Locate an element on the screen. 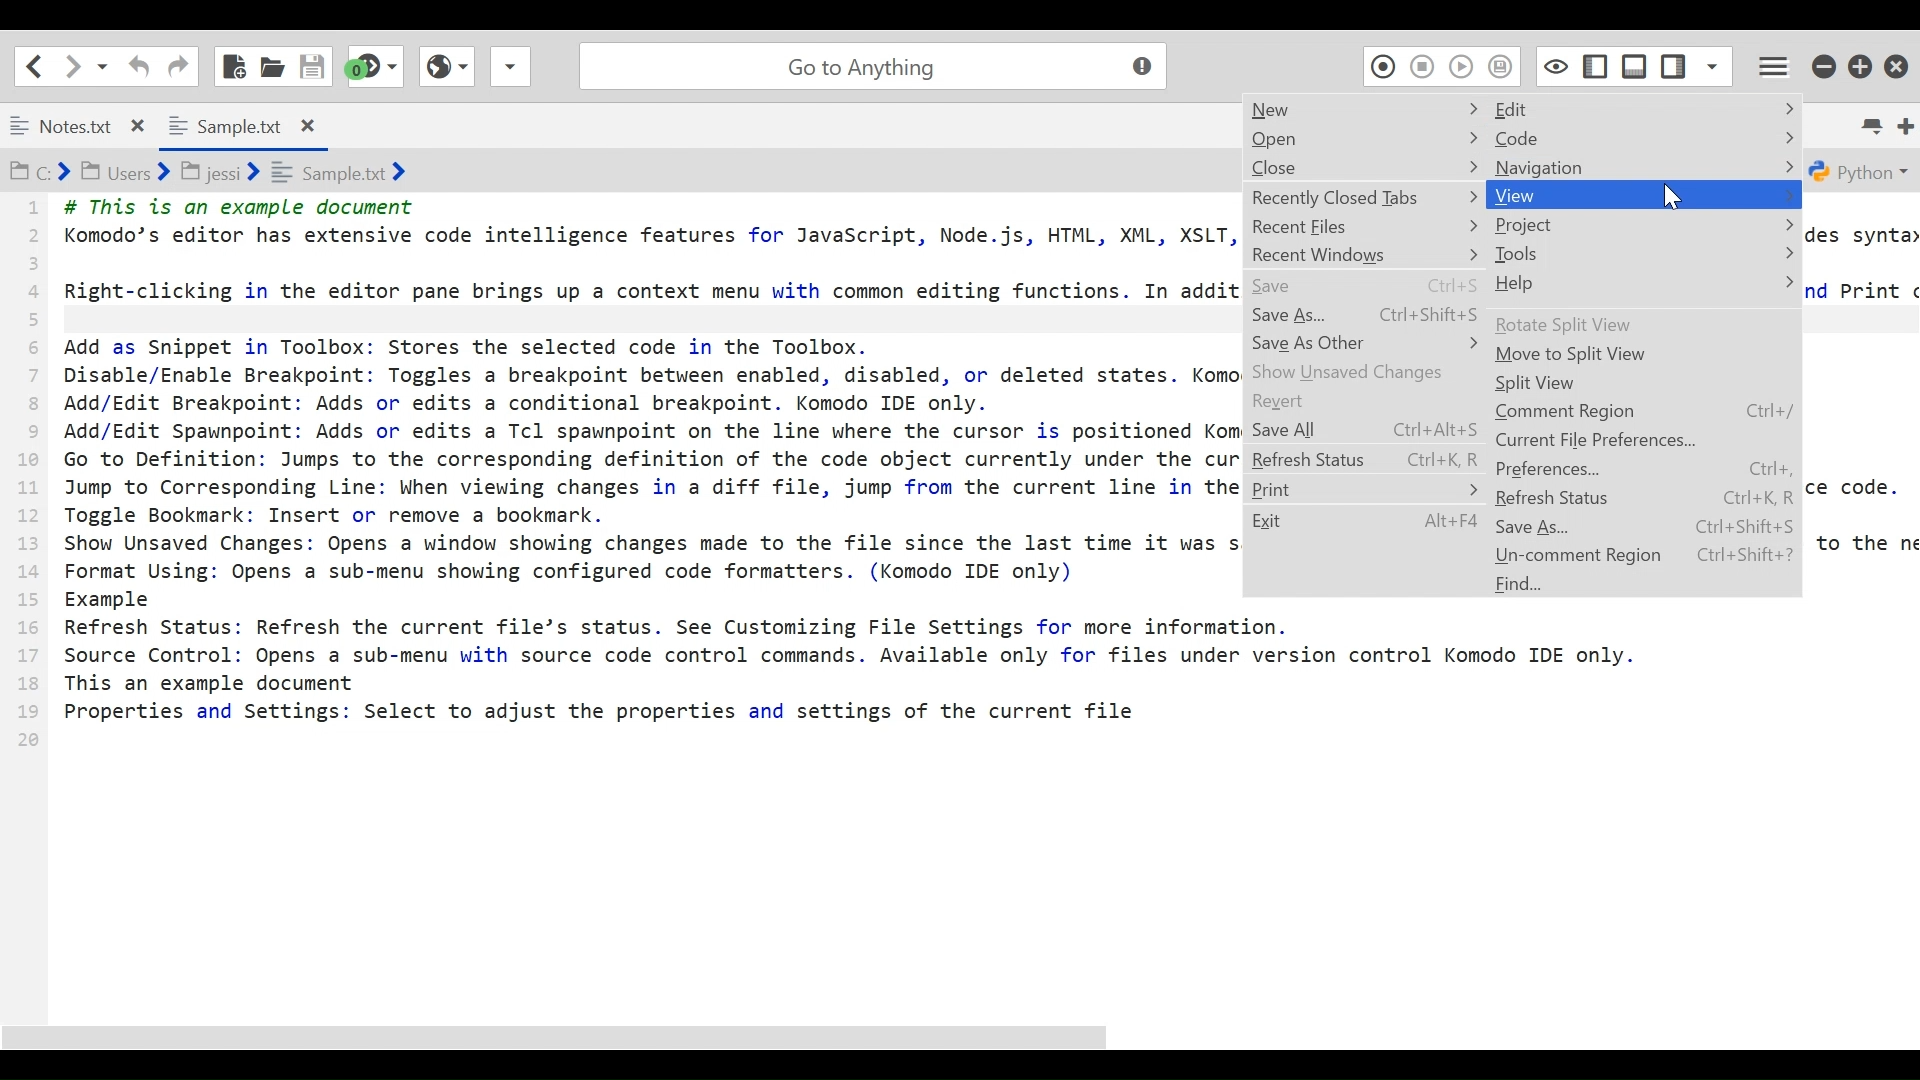 The width and height of the screenshot is (1920, 1080). Recent locations is located at coordinates (103, 66).